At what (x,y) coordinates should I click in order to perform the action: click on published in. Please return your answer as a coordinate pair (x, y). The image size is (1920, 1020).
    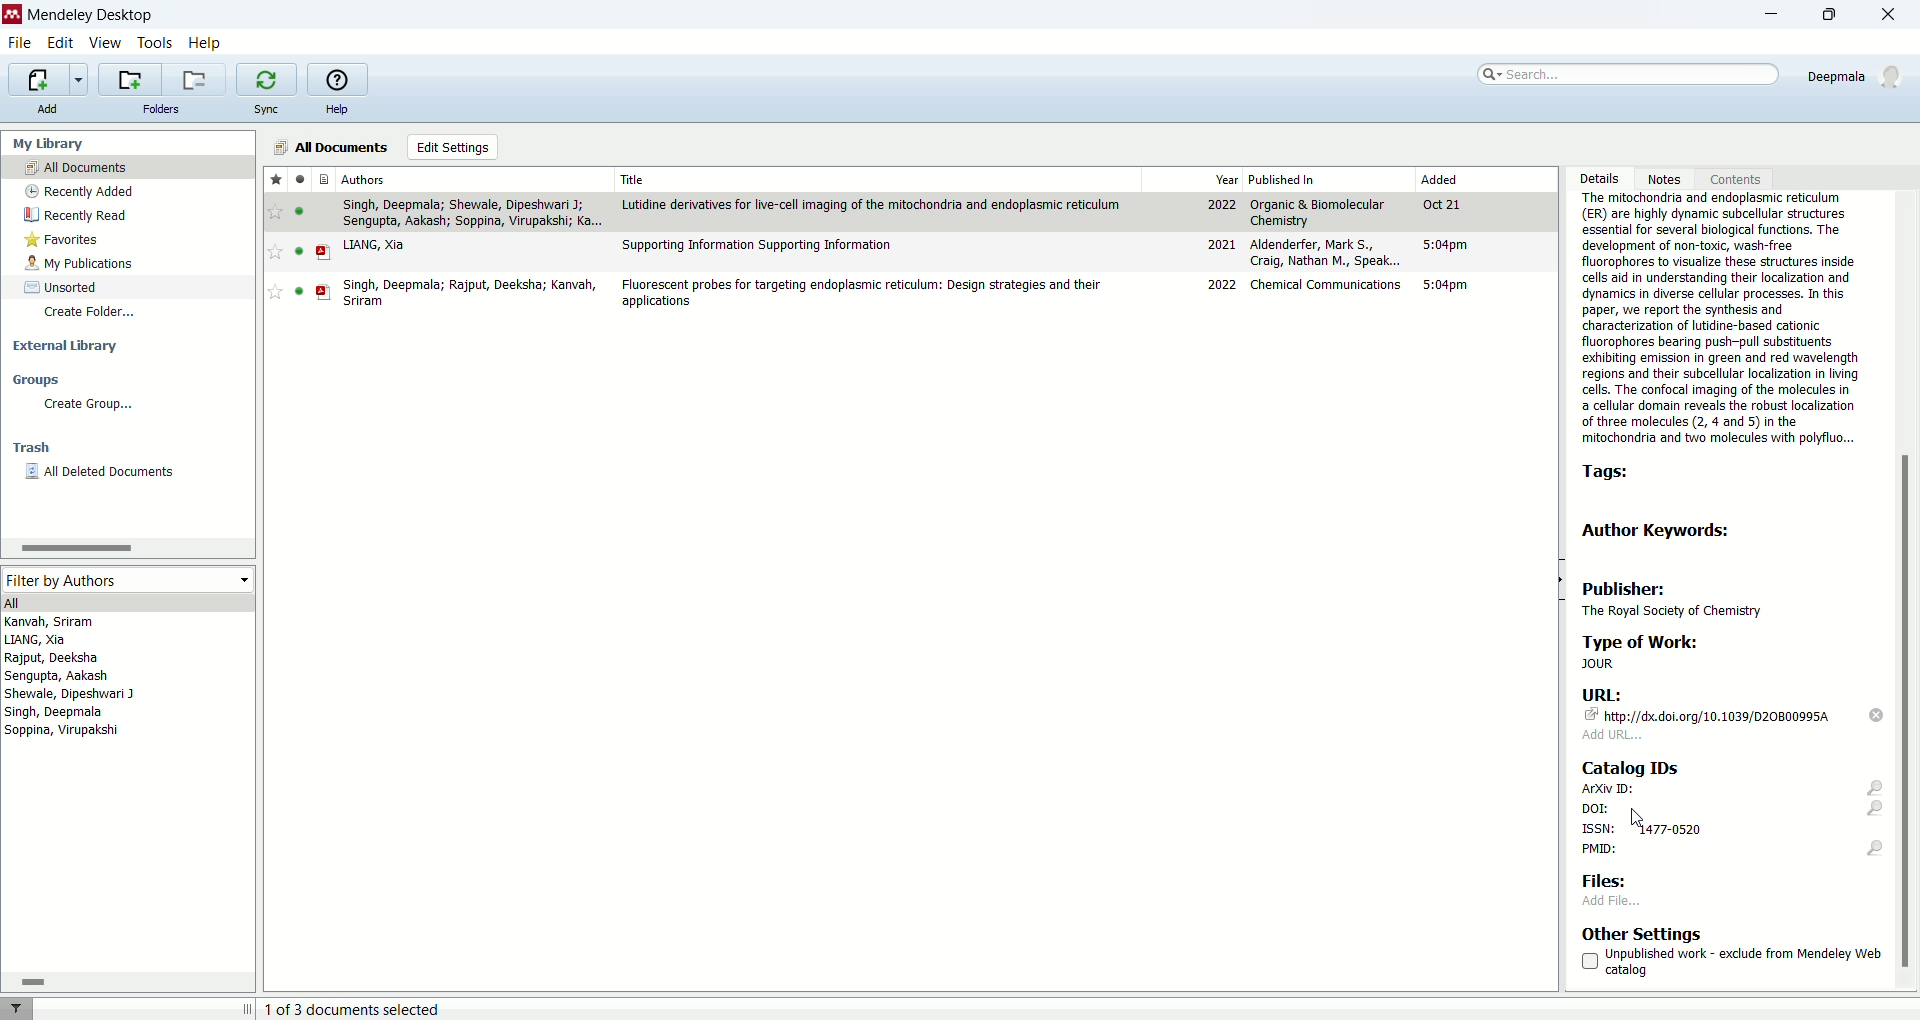
    Looking at the image, I should click on (1283, 179).